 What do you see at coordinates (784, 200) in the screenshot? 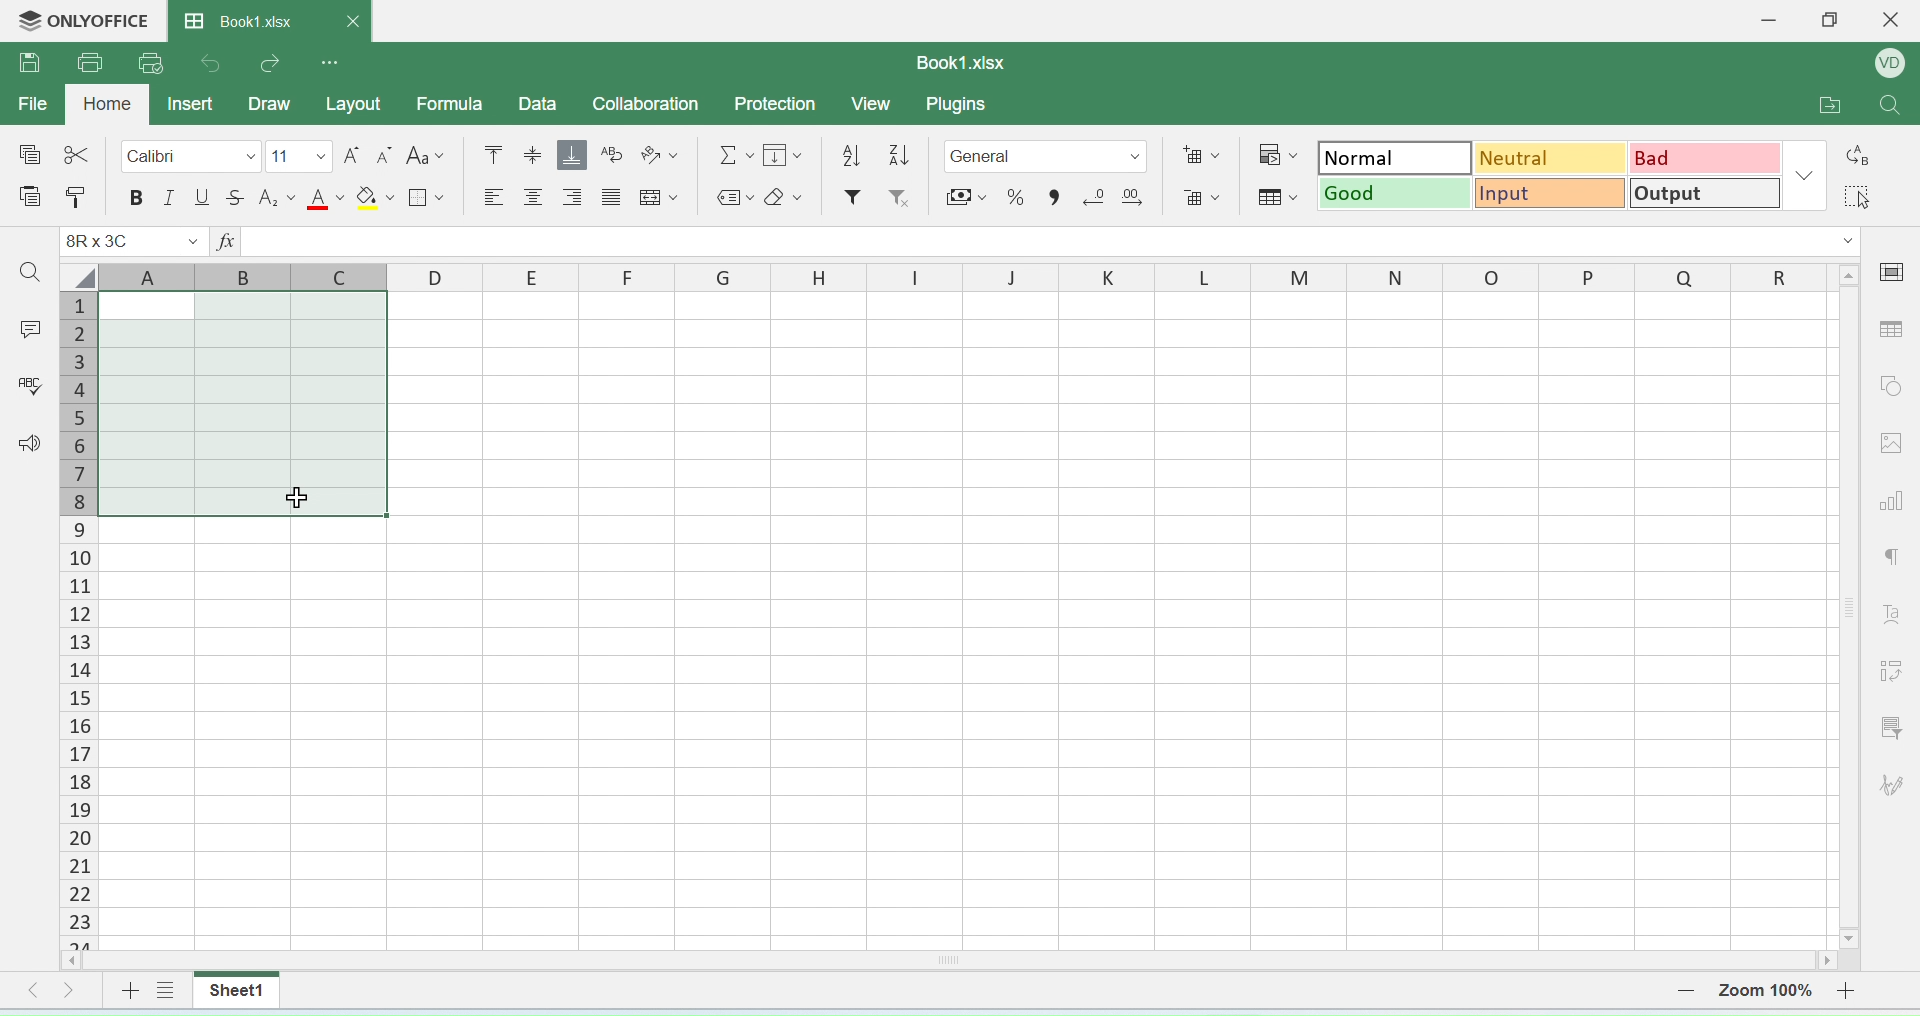
I see `erase` at bounding box center [784, 200].